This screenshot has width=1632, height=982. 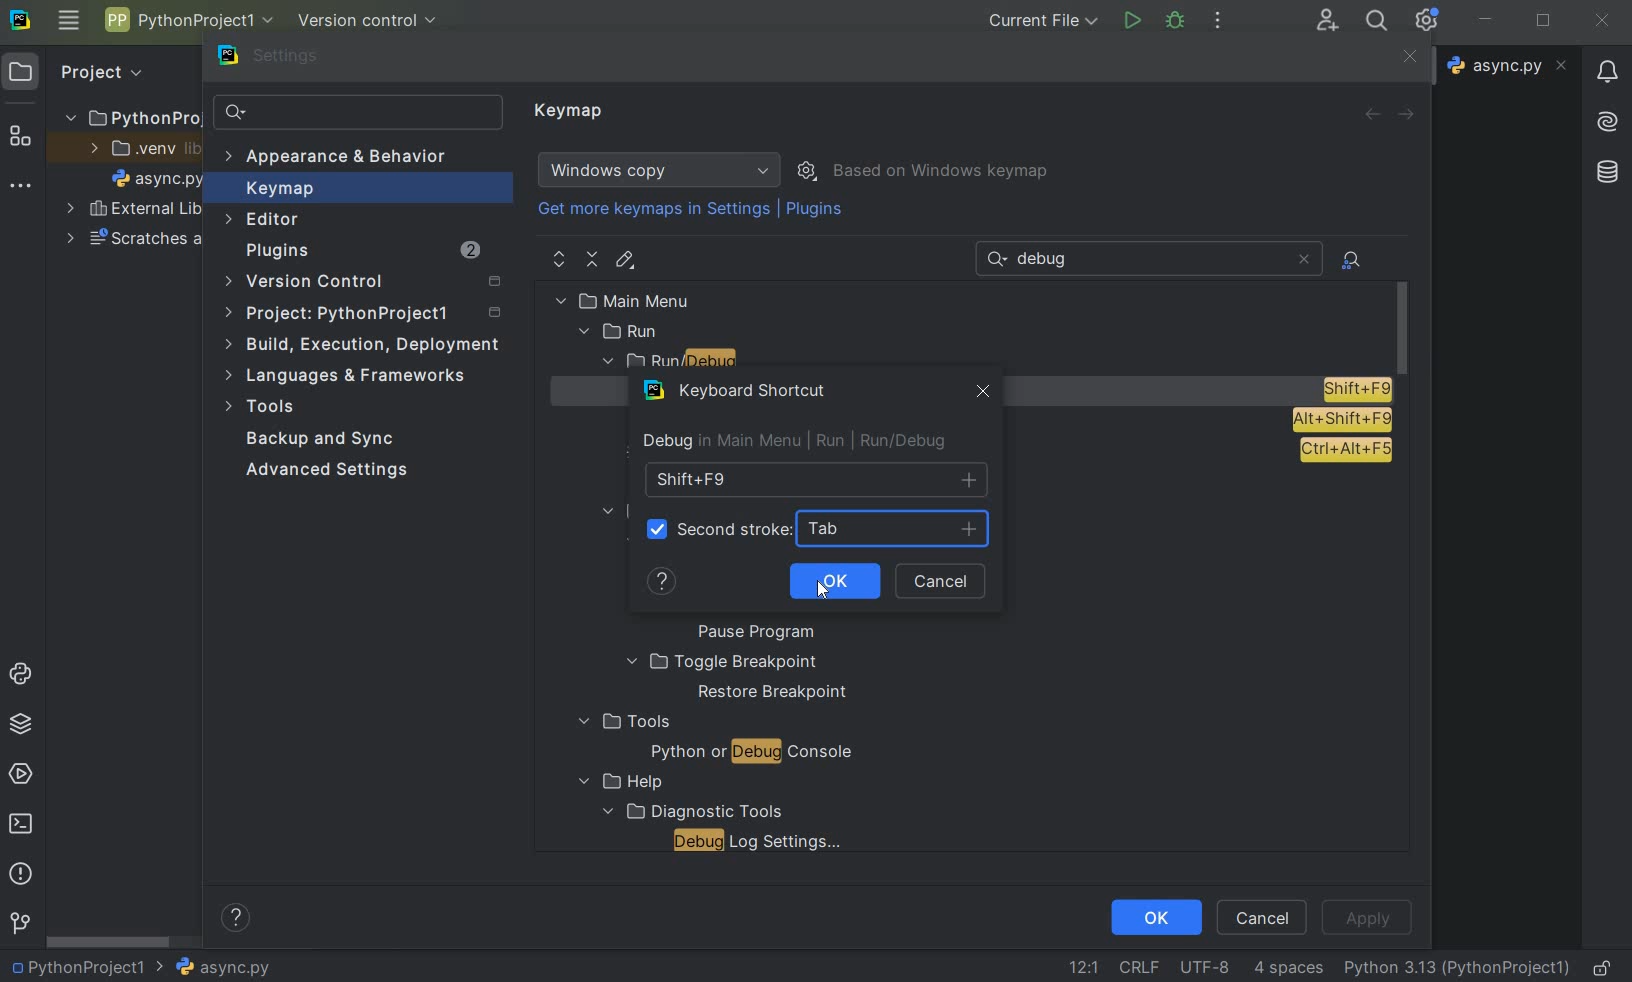 I want to click on line separator, so click(x=1138, y=968).